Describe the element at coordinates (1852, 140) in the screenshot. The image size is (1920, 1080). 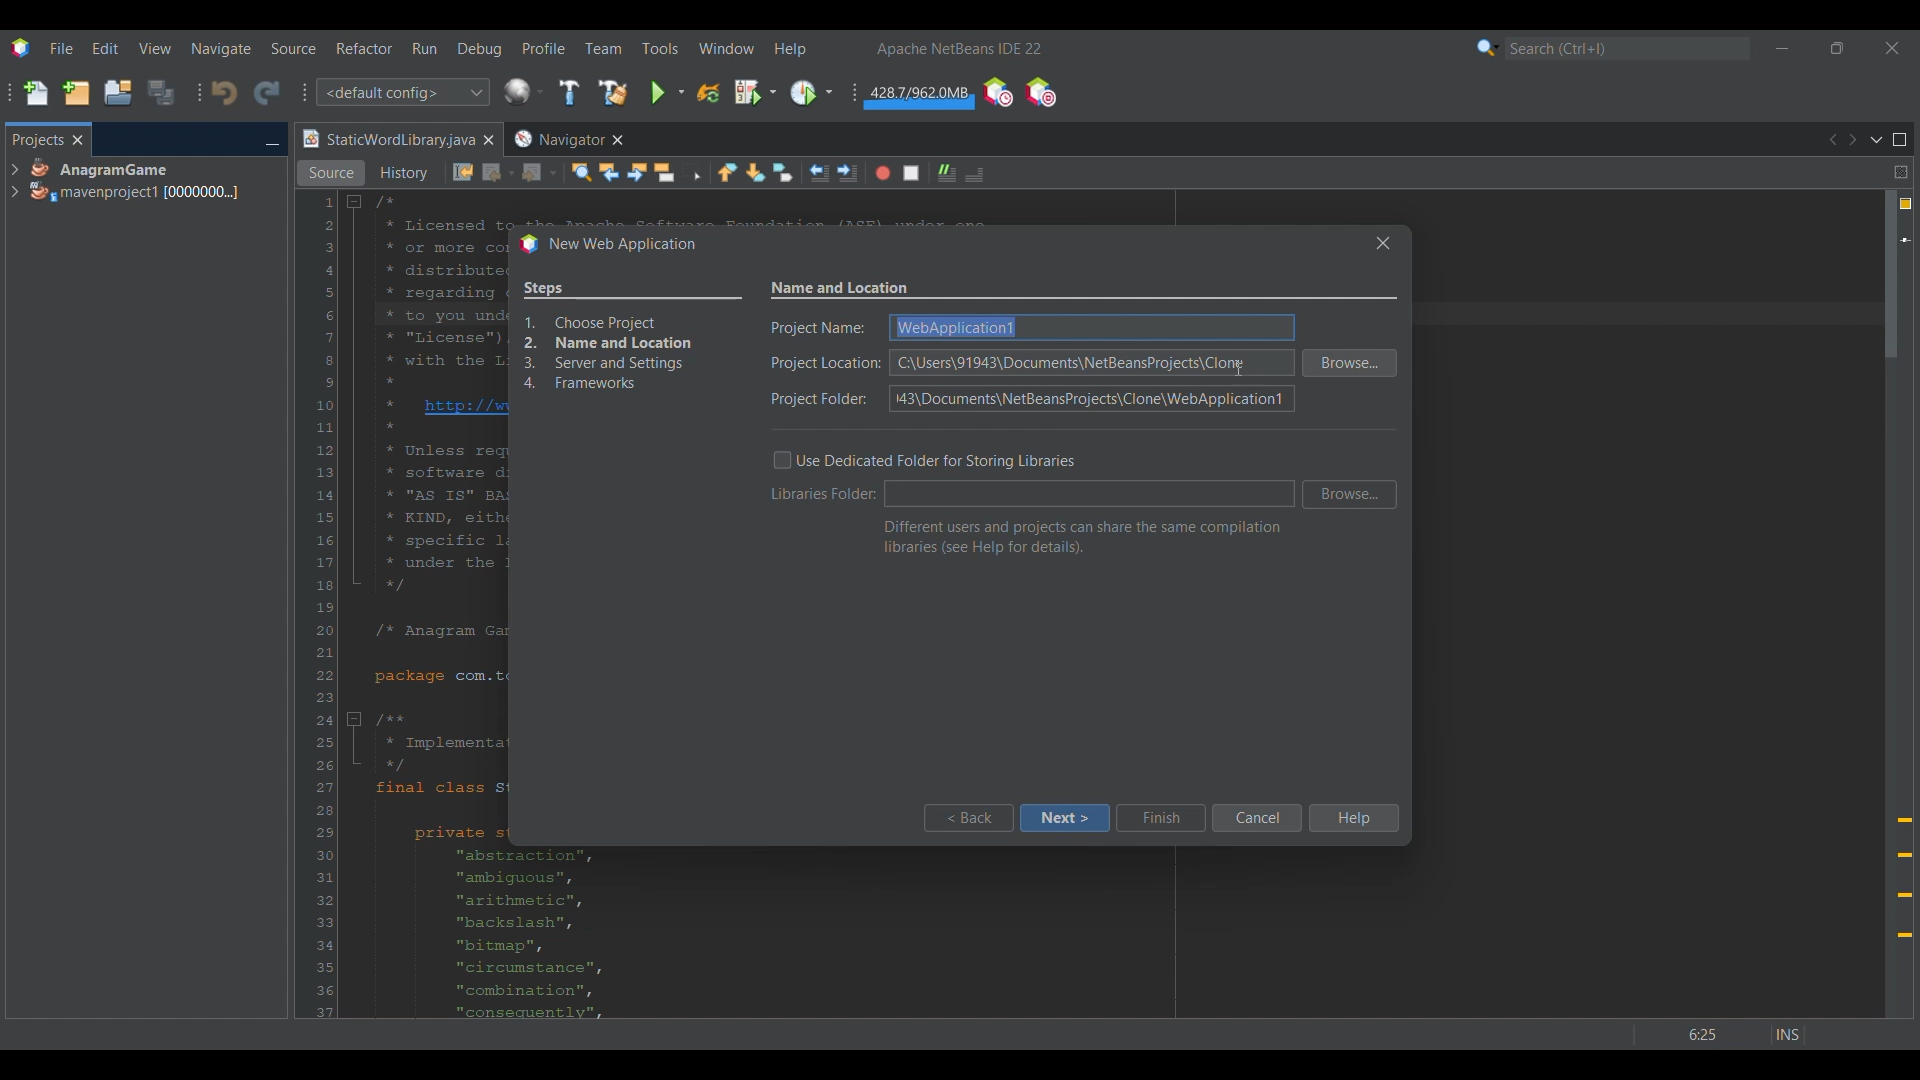
I see `Next` at that location.